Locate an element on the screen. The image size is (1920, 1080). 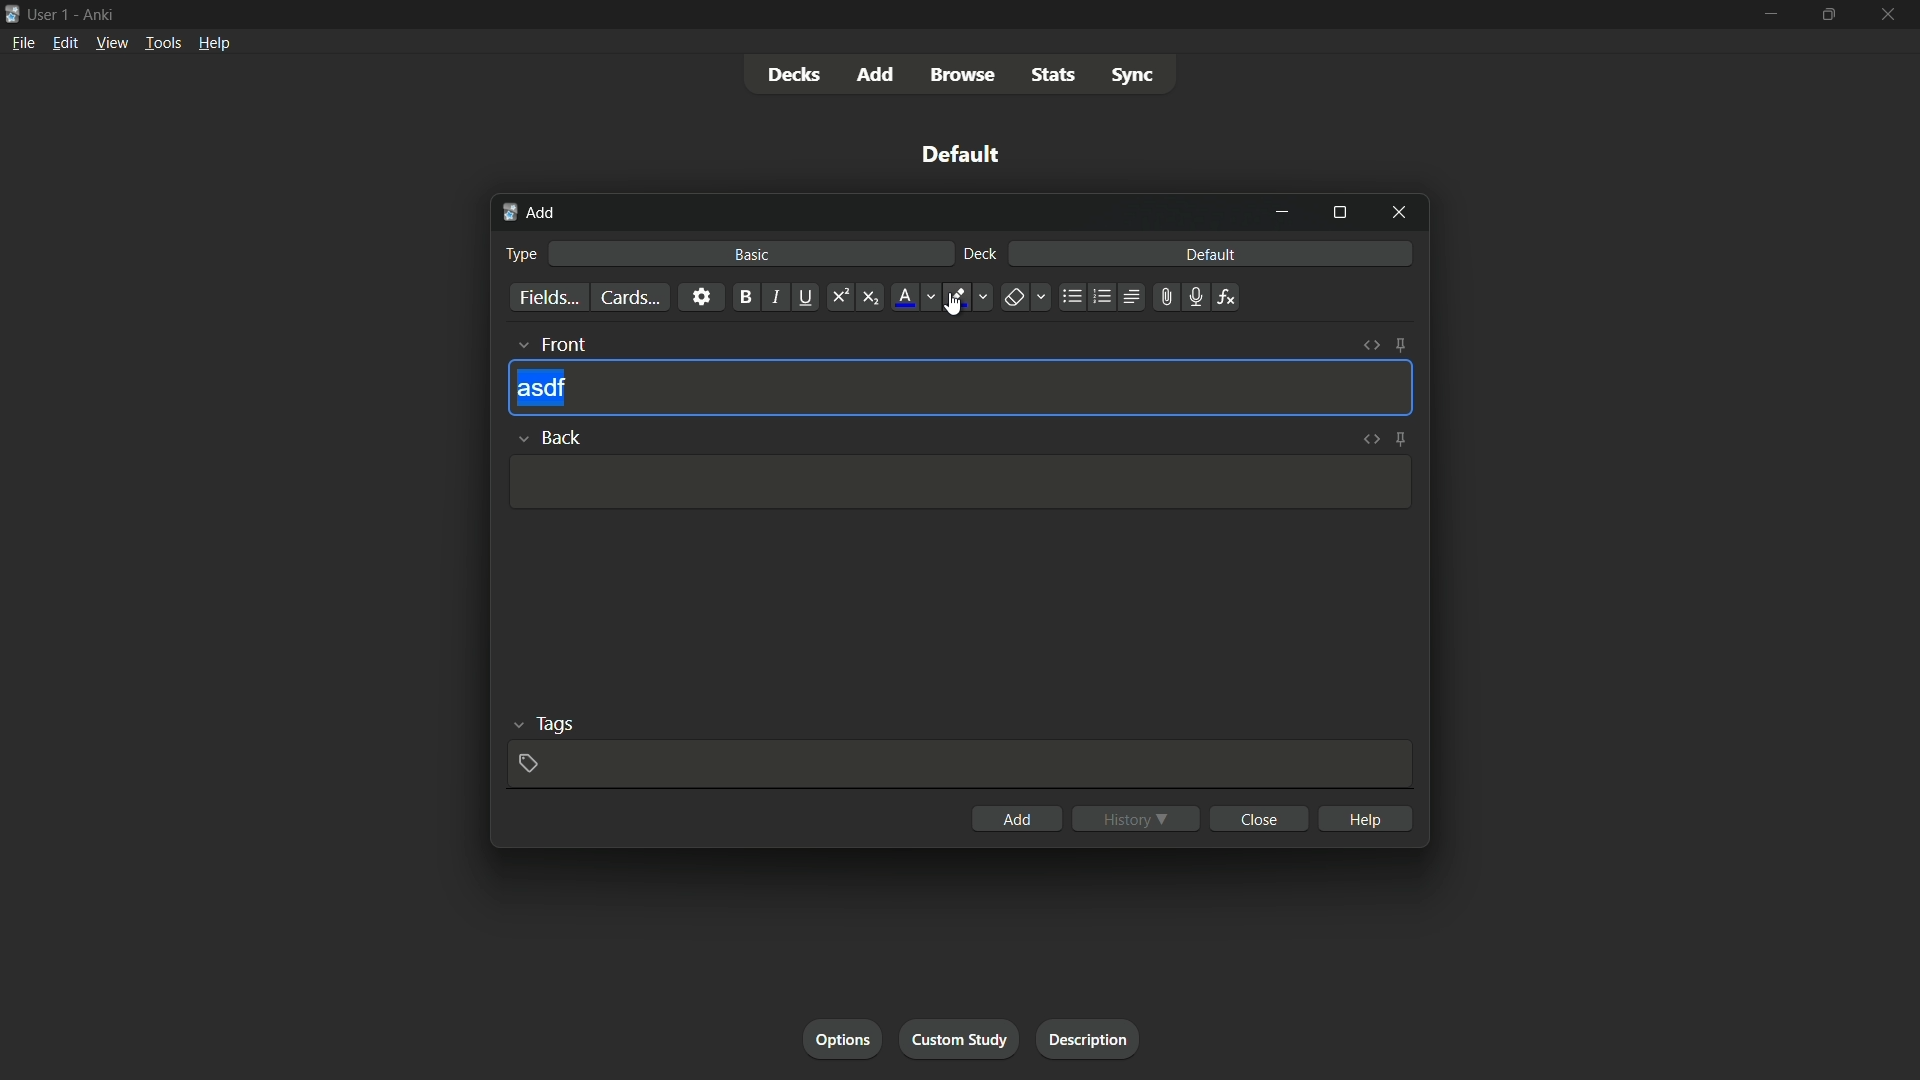
edit is located at coordinates (64, 44).